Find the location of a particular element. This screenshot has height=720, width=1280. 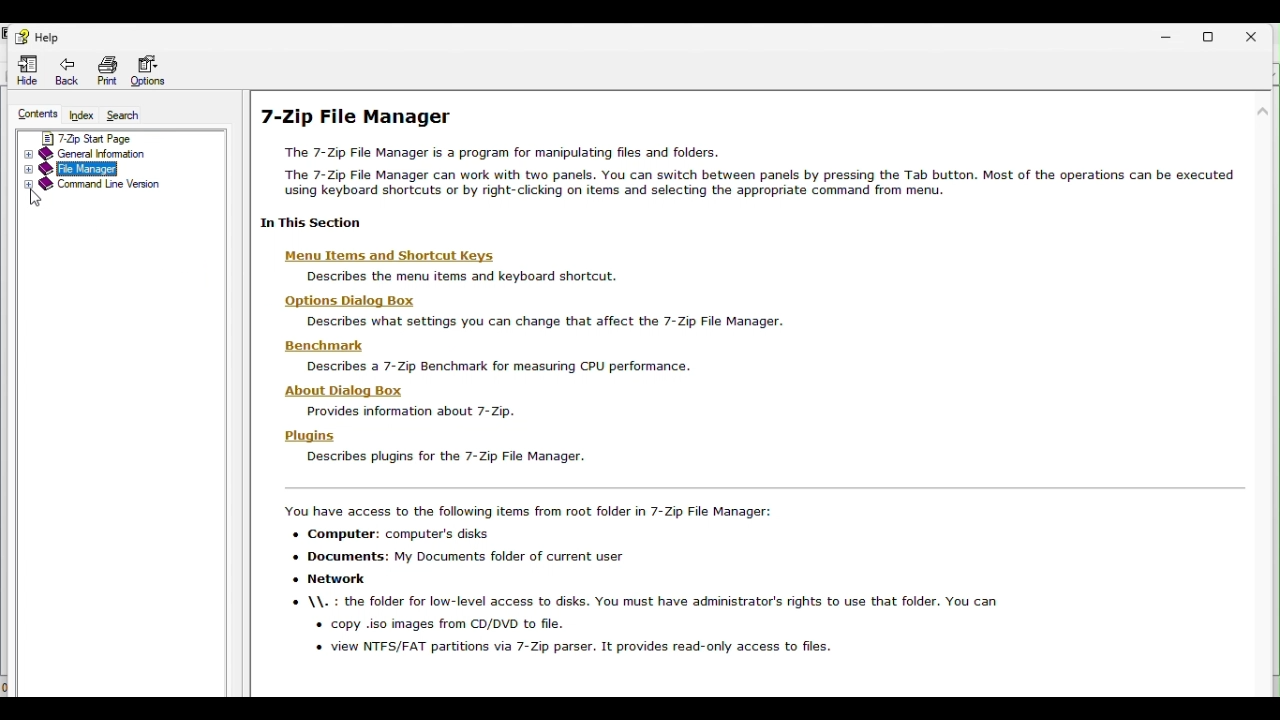

About Dialog Box is located at coordinates (343, 392).